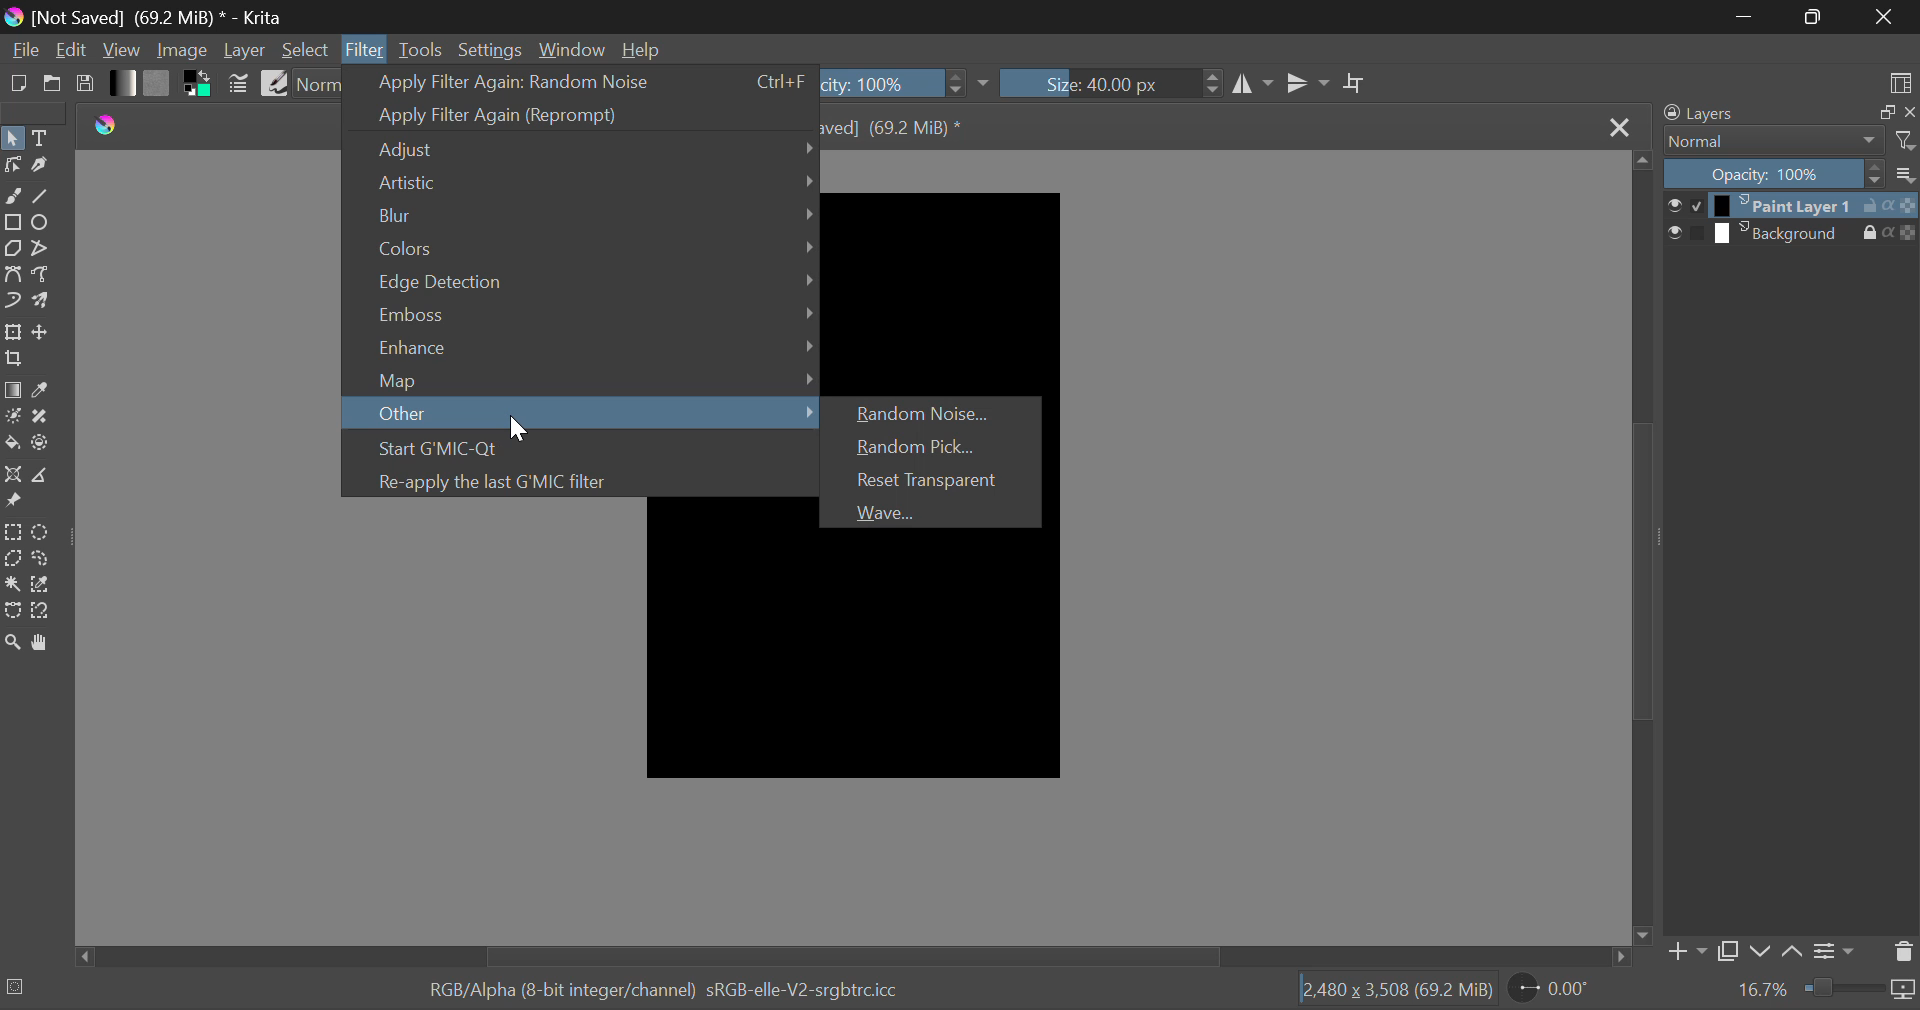 The width and height of the screenshot is (1920, 1010). I want to click on Line, so click(42, 198).